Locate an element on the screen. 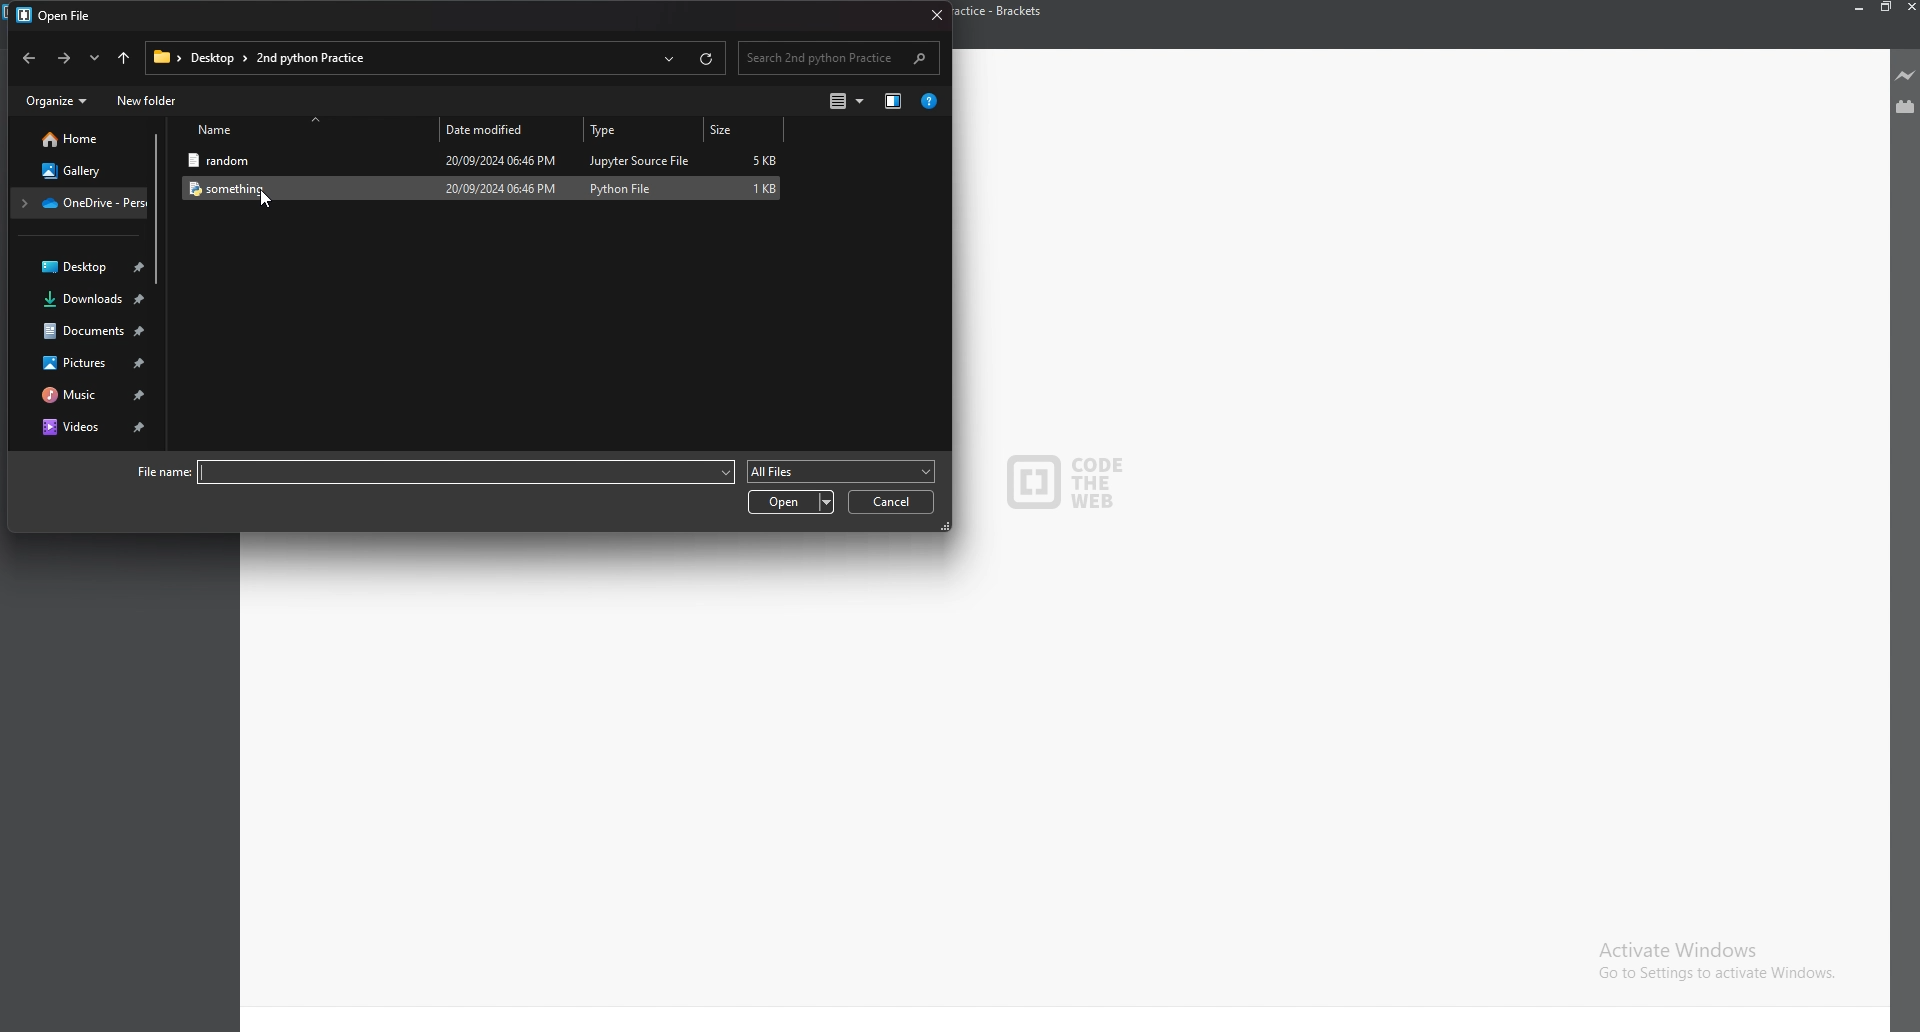 This screenshot has height=1032, width=1920. new folder is located at coordinates (147, 102).